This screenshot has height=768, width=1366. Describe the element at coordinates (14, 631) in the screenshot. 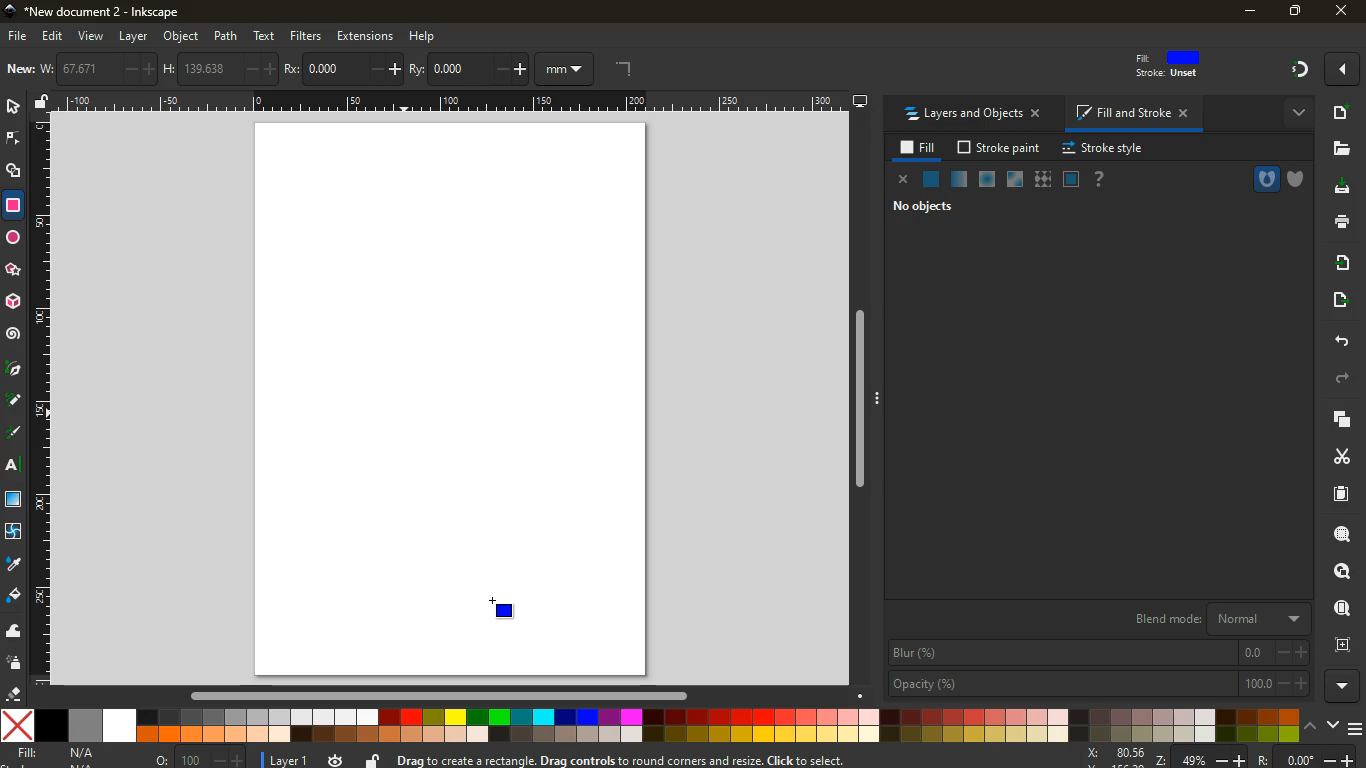

I see `wave` at that location.